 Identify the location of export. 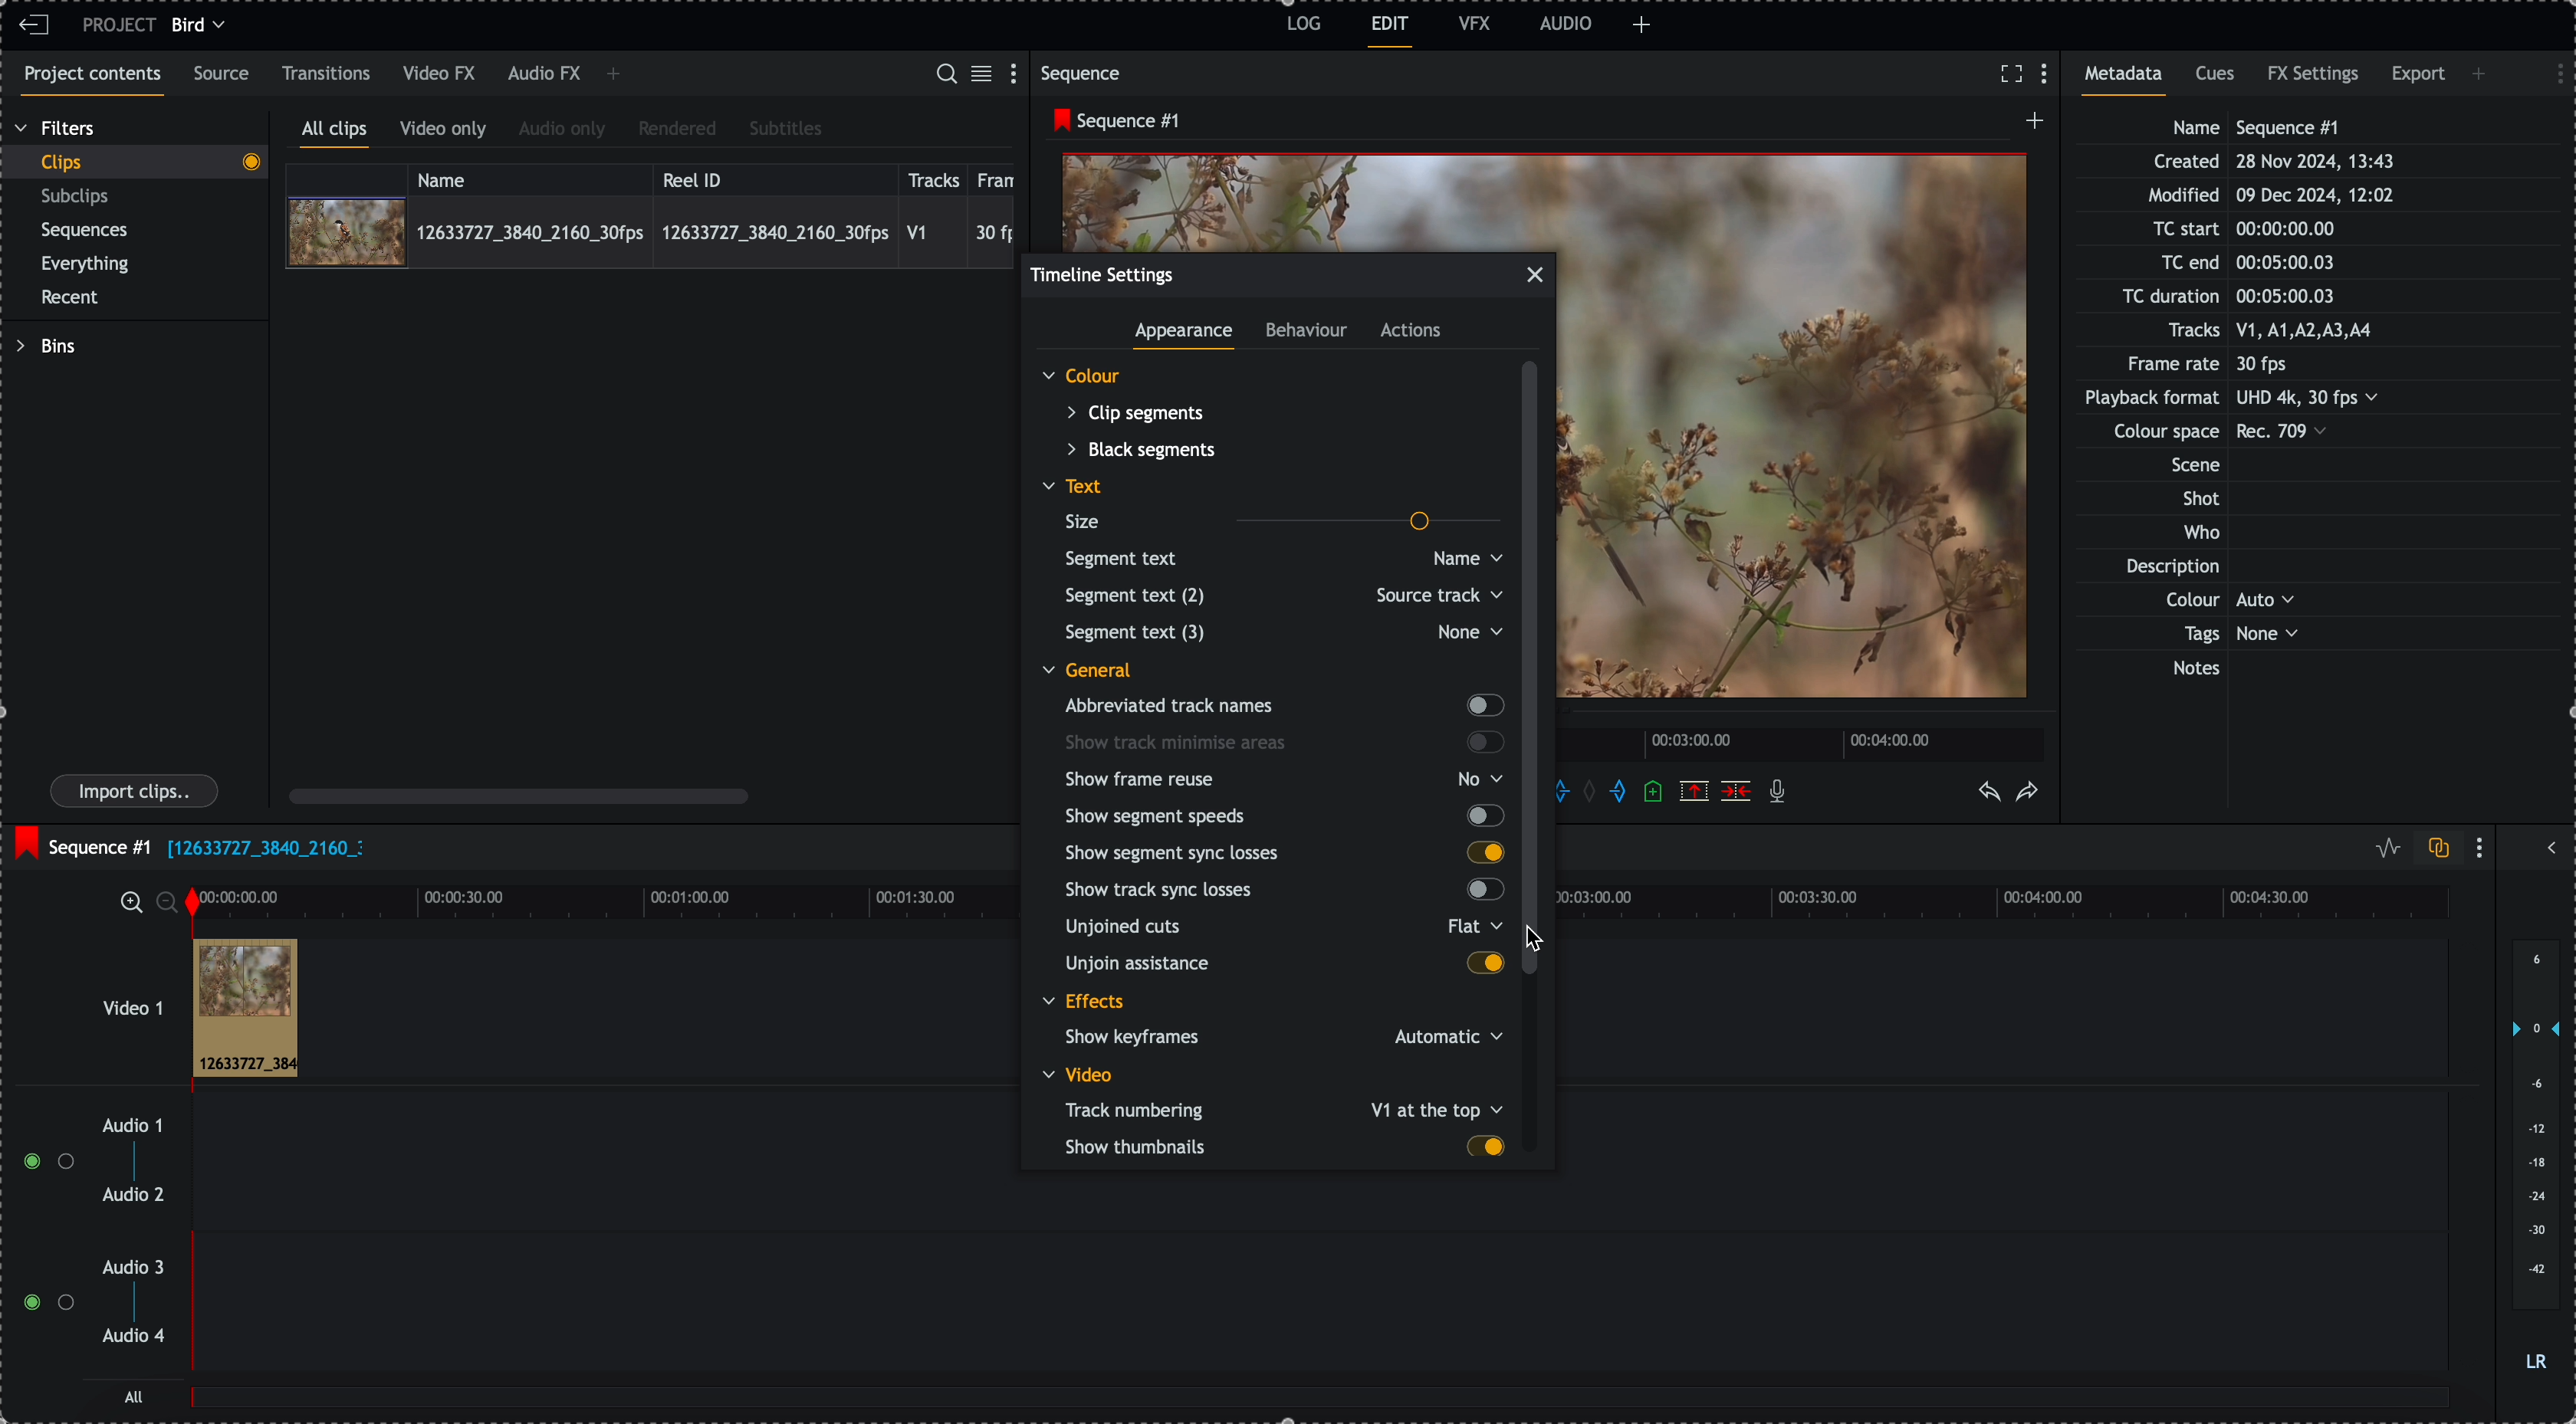
(2418, 78).